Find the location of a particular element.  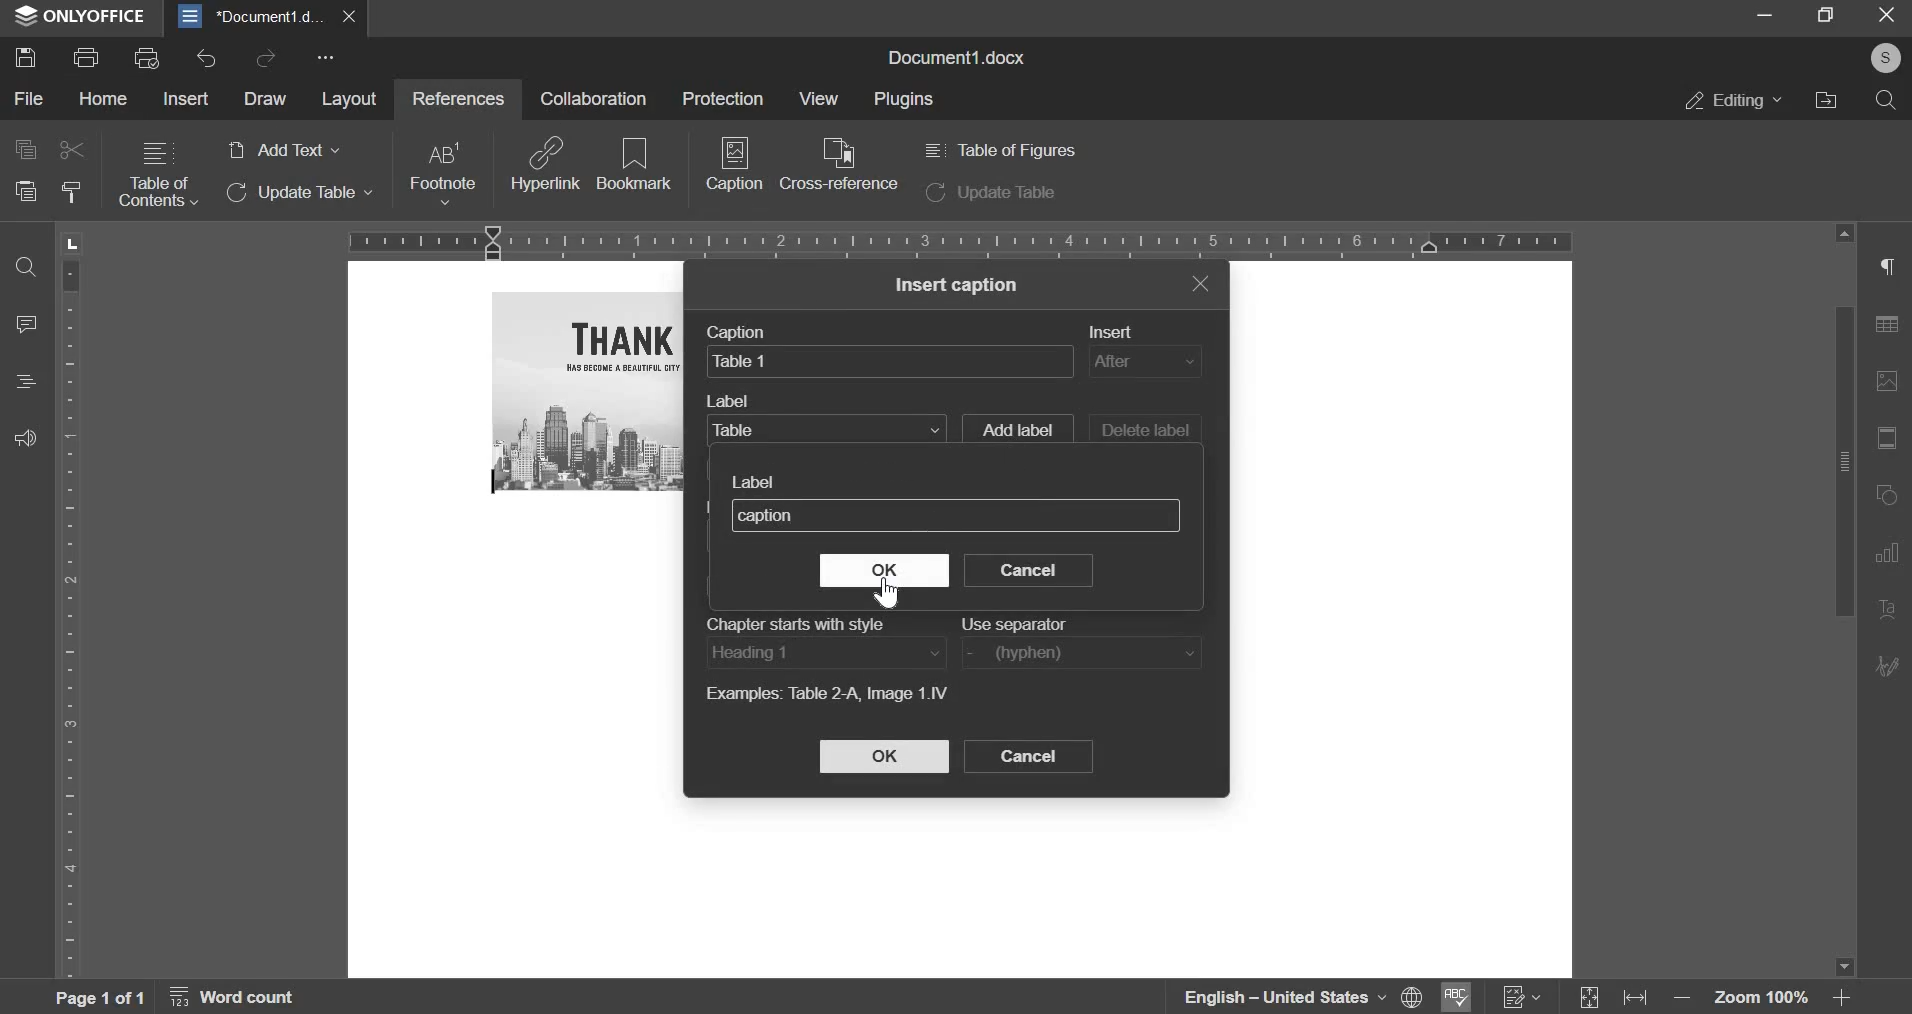

Chart is located at coordinates (1893, 553).